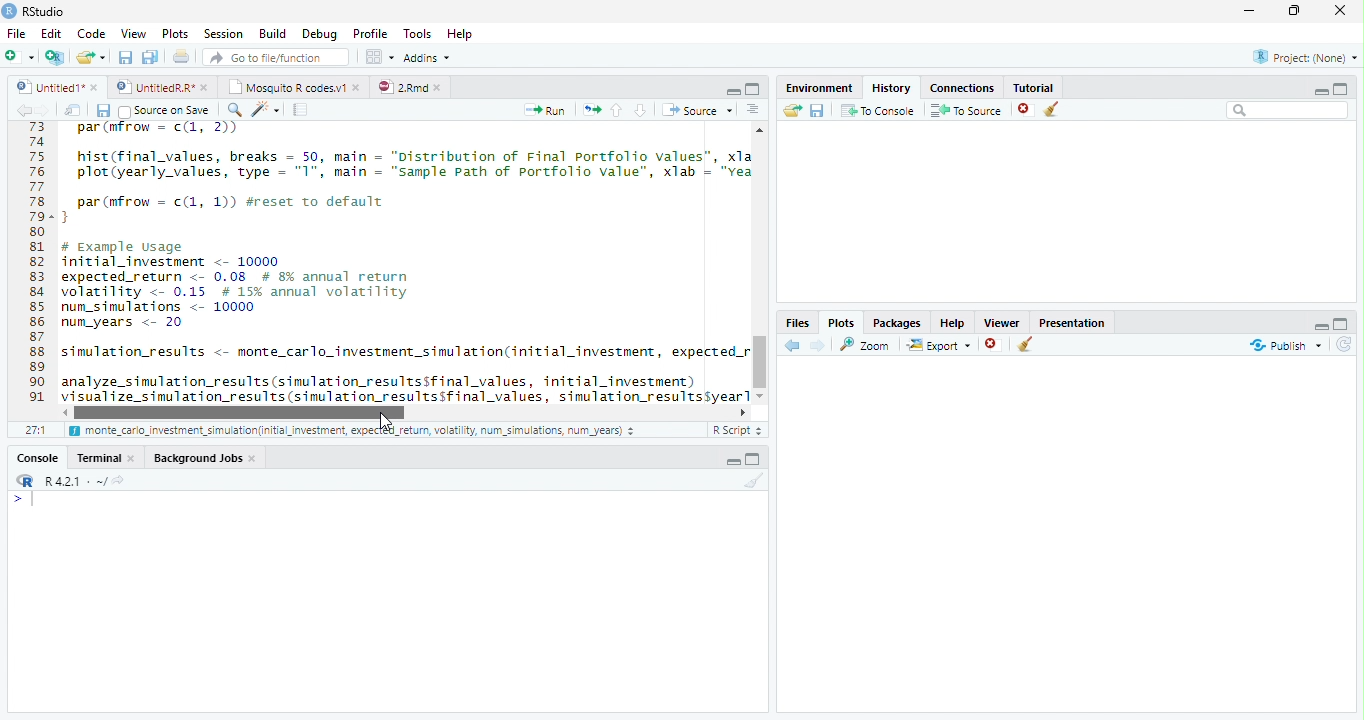  I want to click on Zoom, so click(866, 344).